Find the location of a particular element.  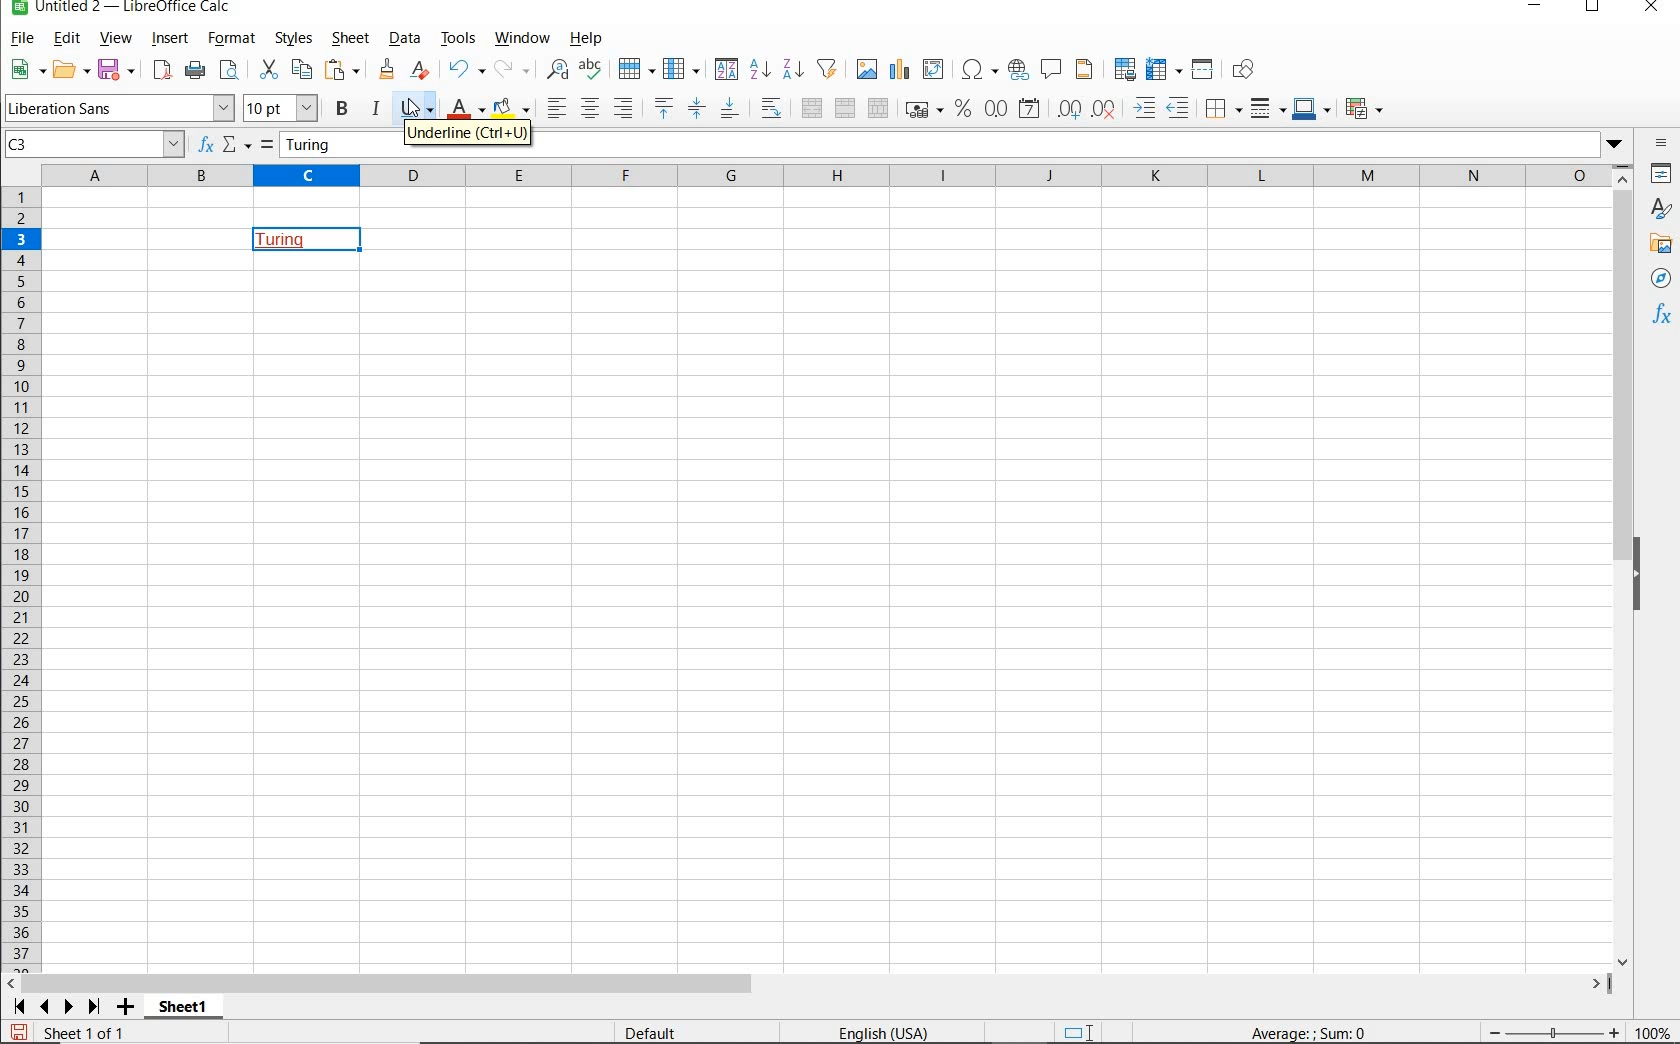

HEADERS AND FOOTERS is located at coordinates (1084, 70).